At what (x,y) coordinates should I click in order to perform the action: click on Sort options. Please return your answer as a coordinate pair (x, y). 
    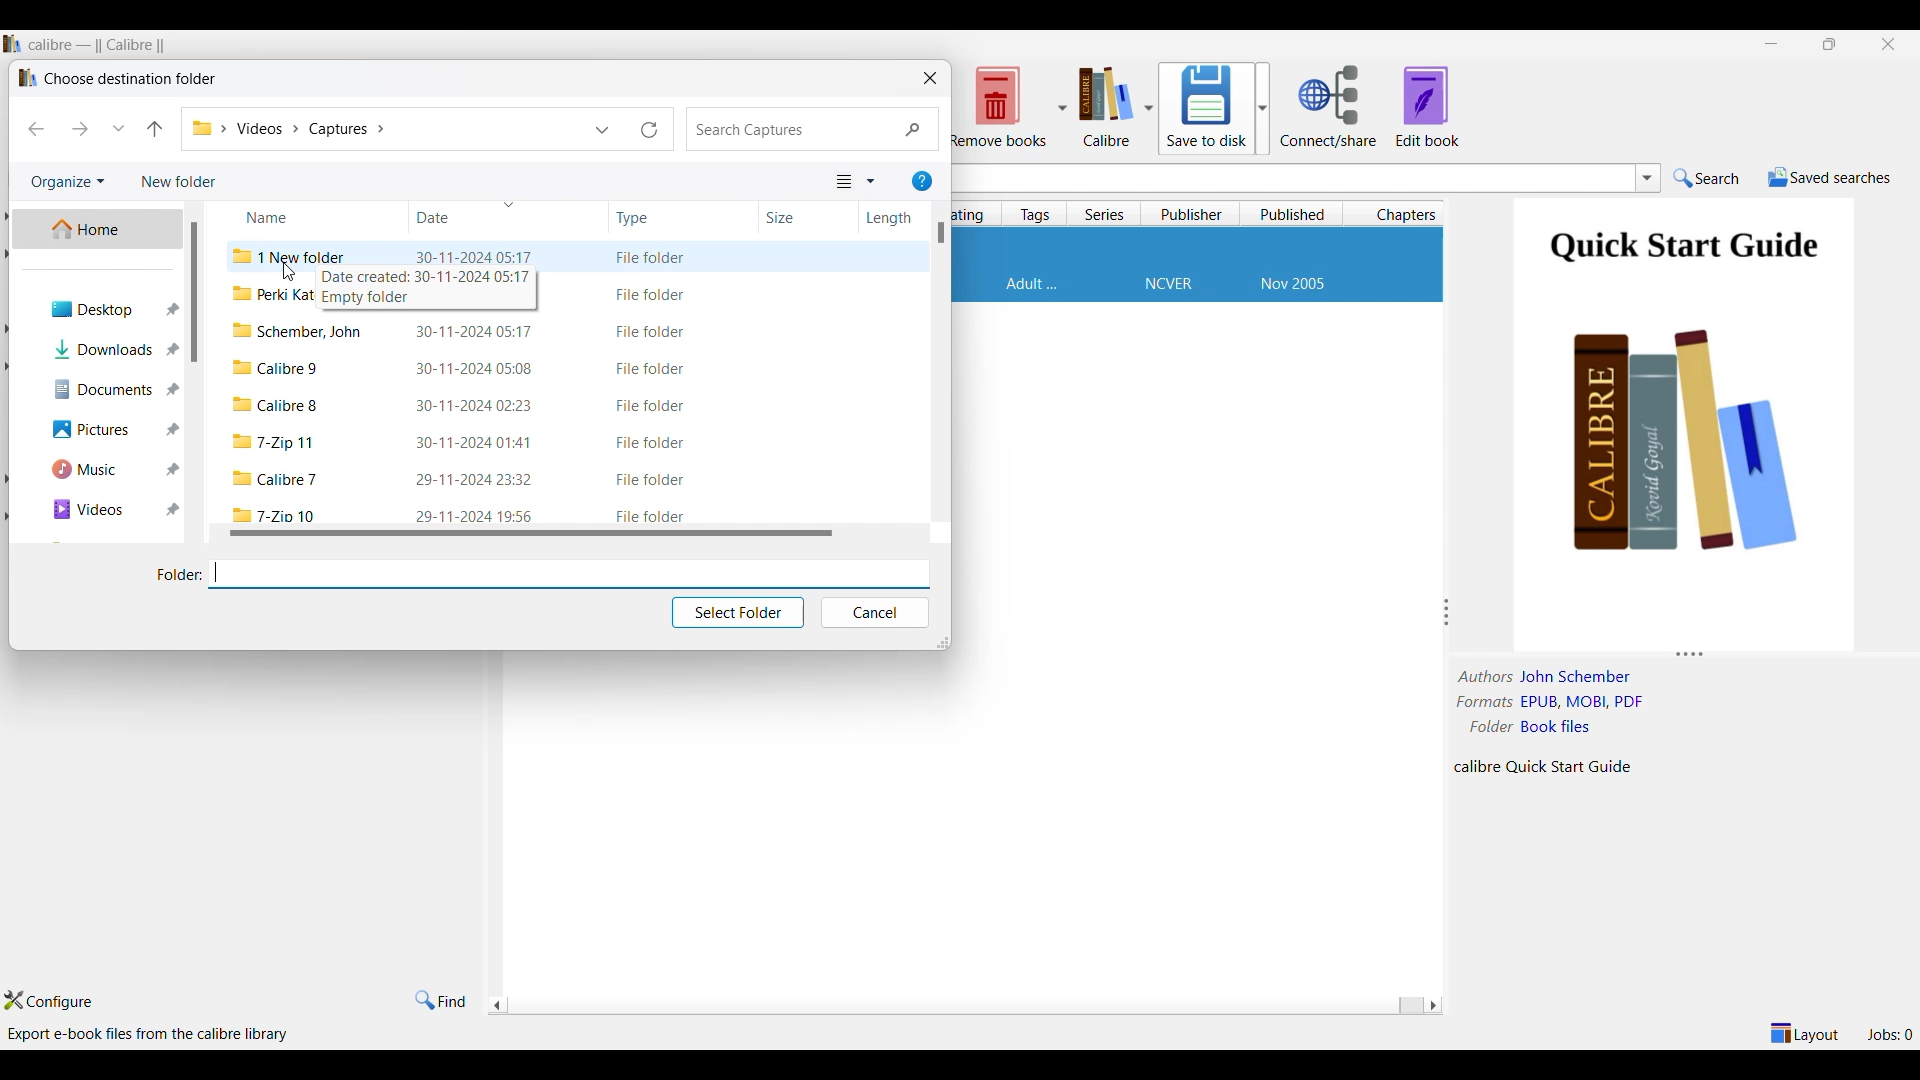
    Looking at the image, I should click on (855, 182).